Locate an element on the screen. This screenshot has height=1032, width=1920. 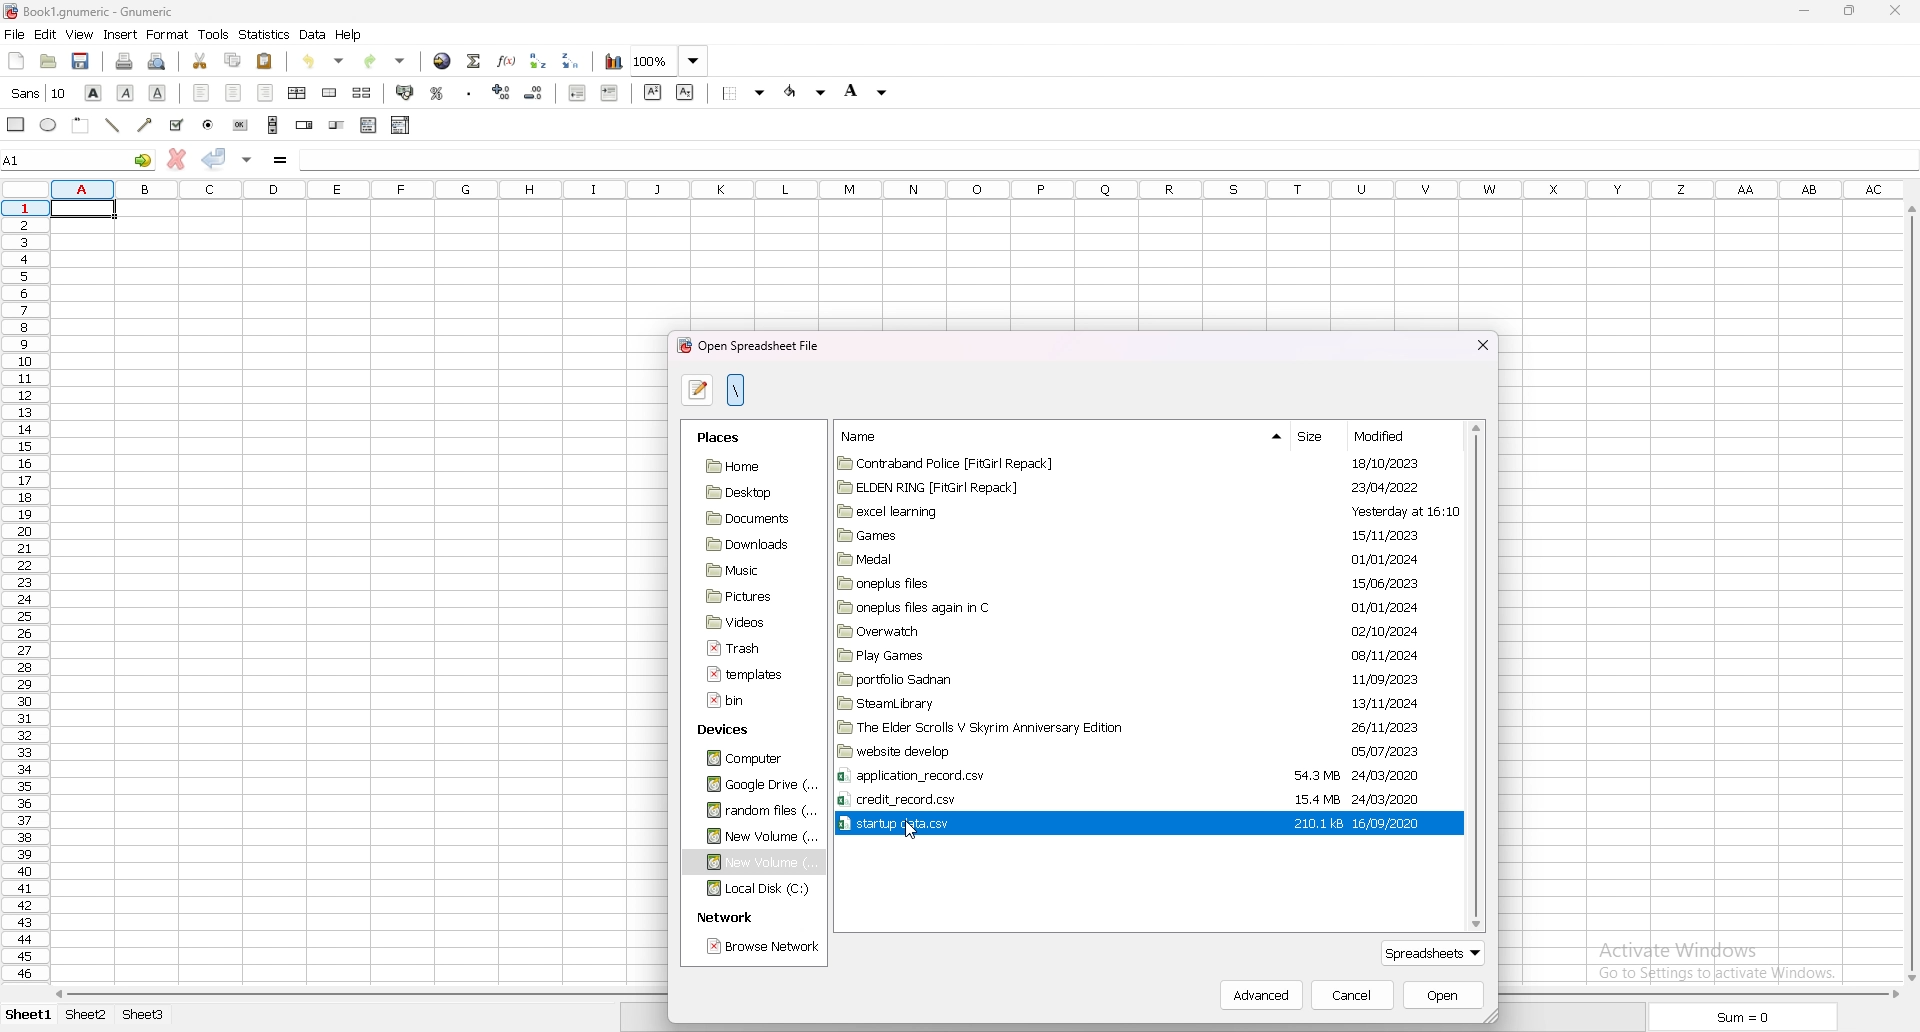
type file name is located at coordinates (699, 390).